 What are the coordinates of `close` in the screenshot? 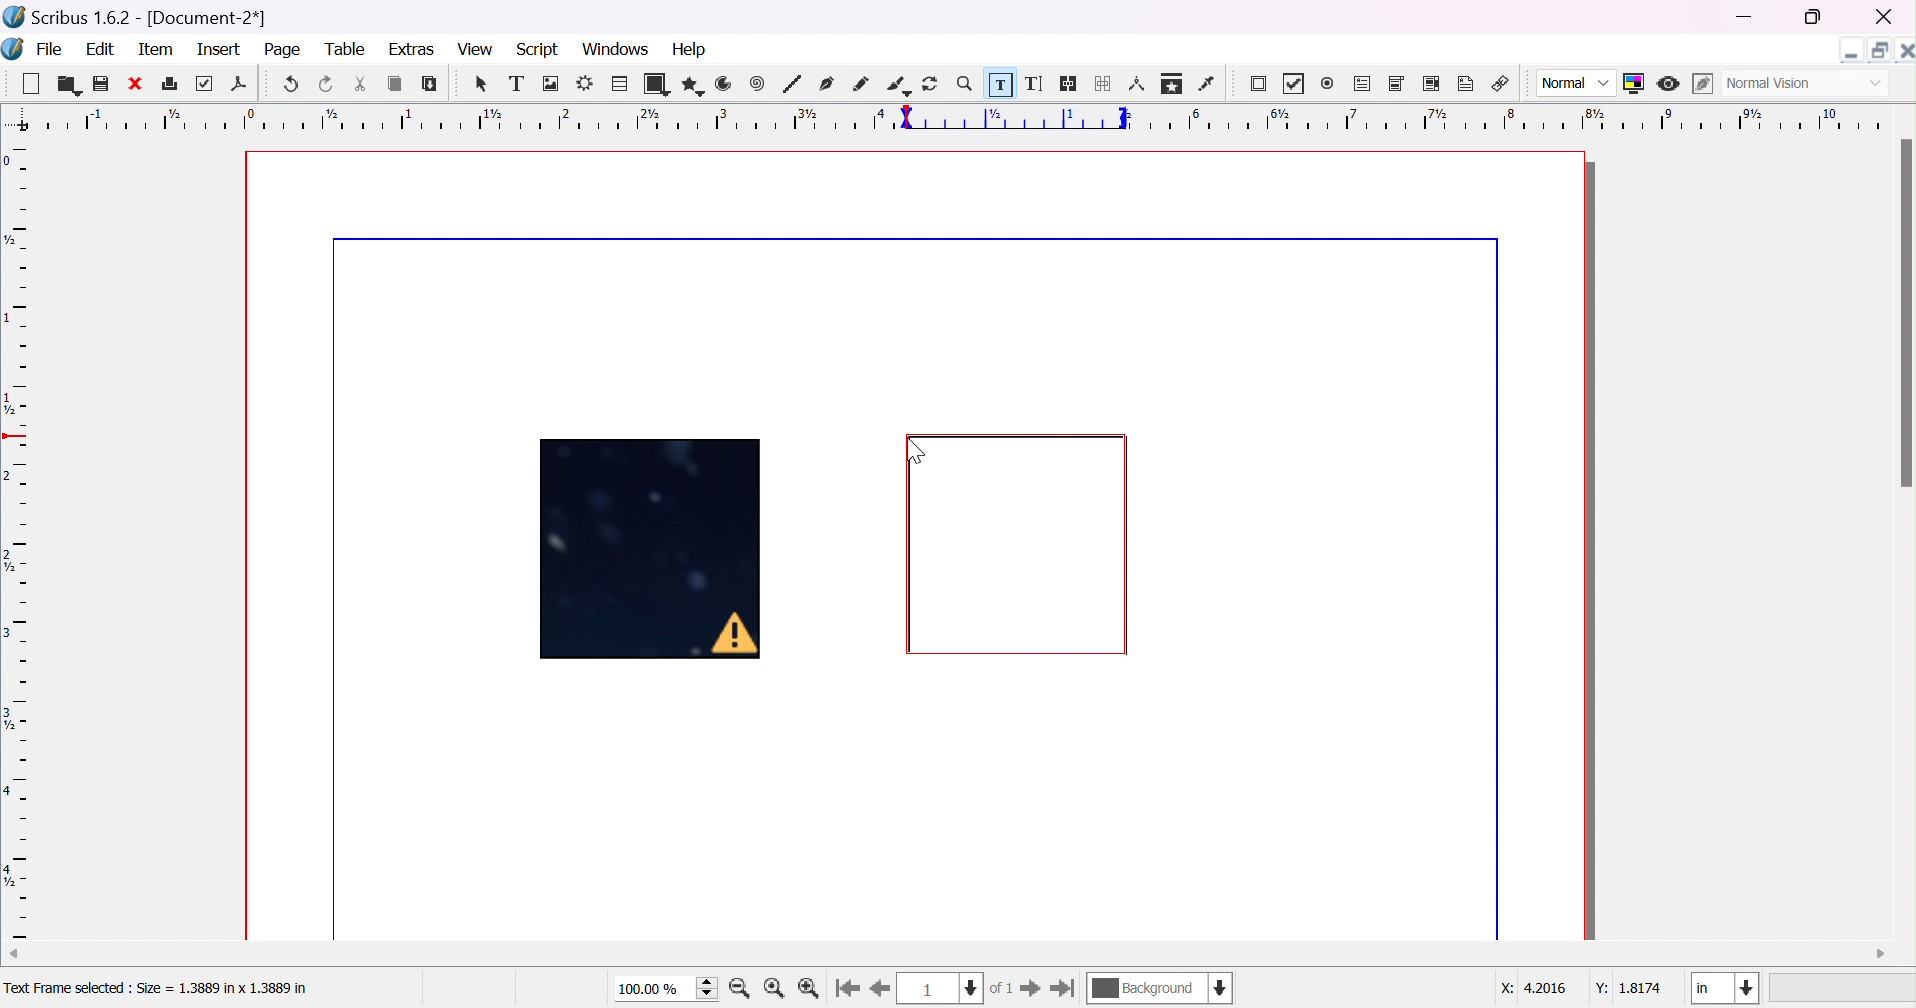 It's located at (1904, 48).